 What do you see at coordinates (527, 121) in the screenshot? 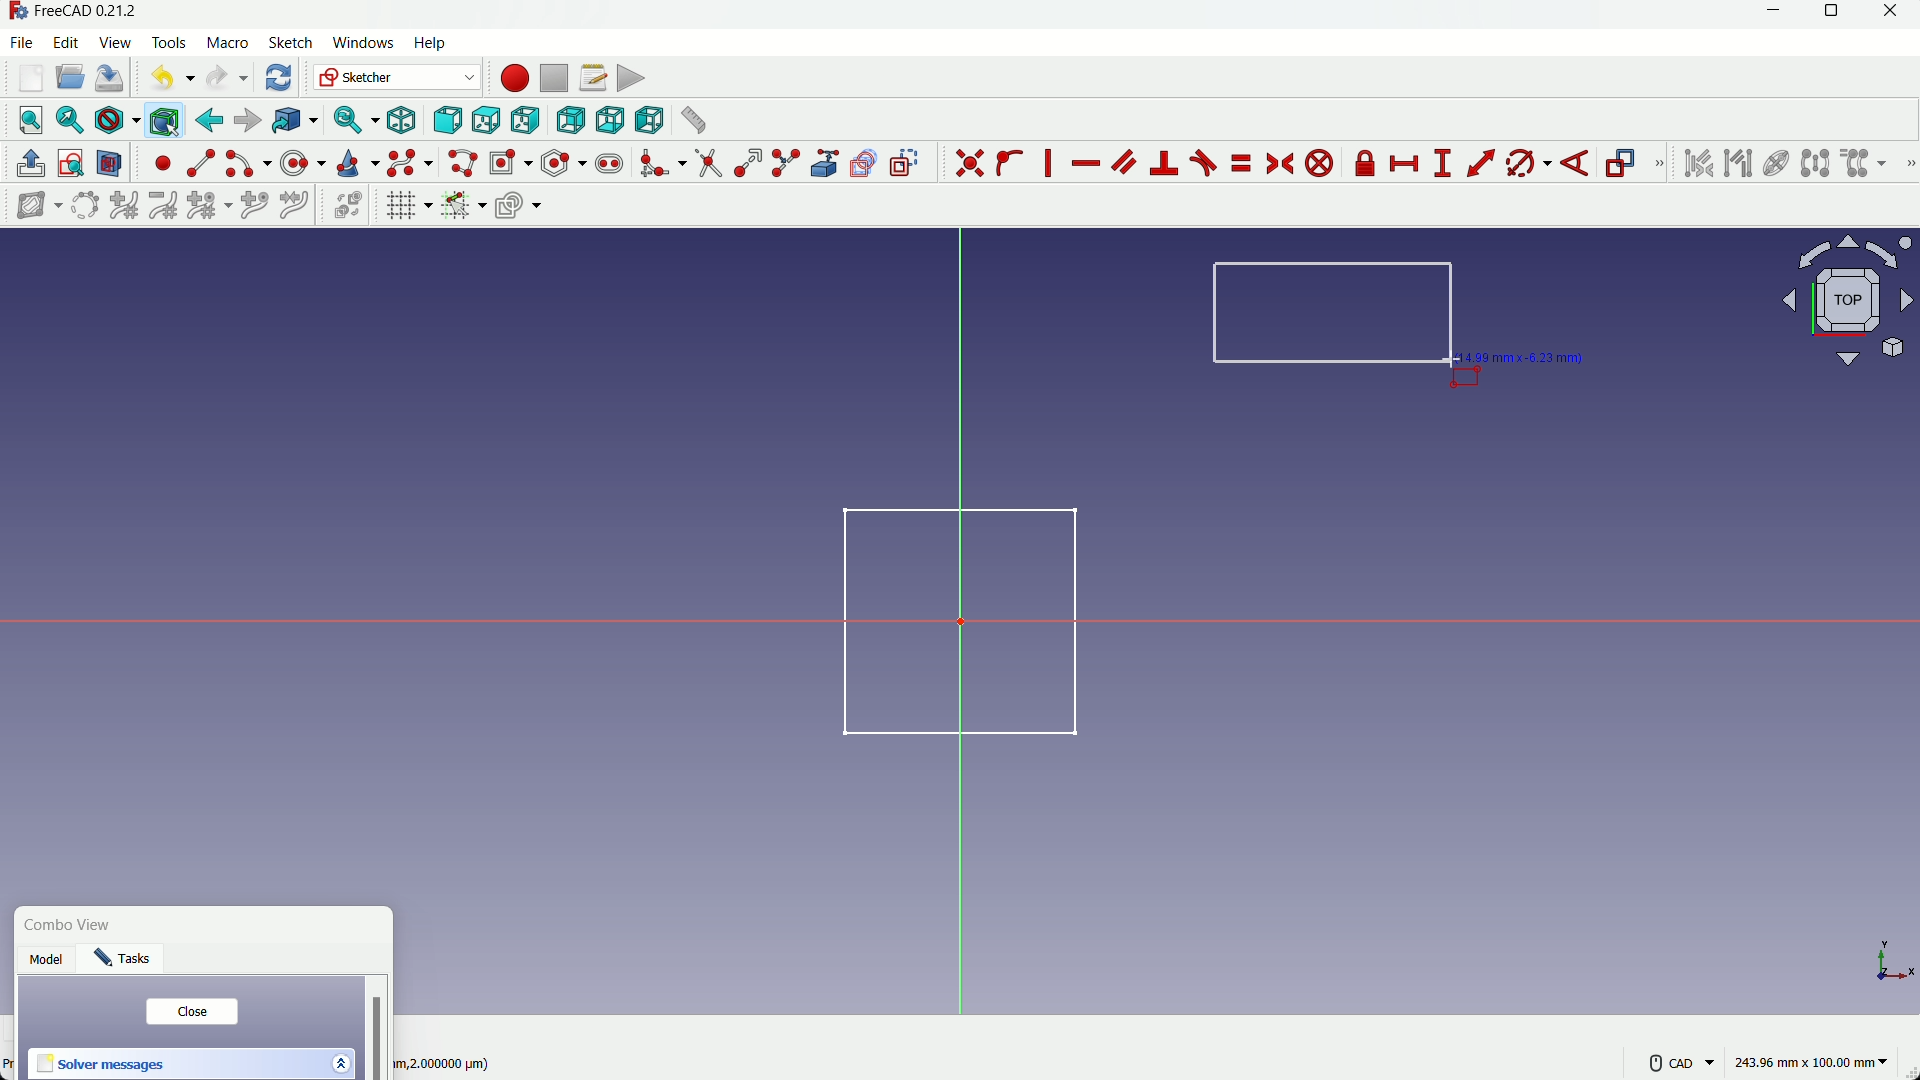
I see `right view` at bounding box center [527, 121].